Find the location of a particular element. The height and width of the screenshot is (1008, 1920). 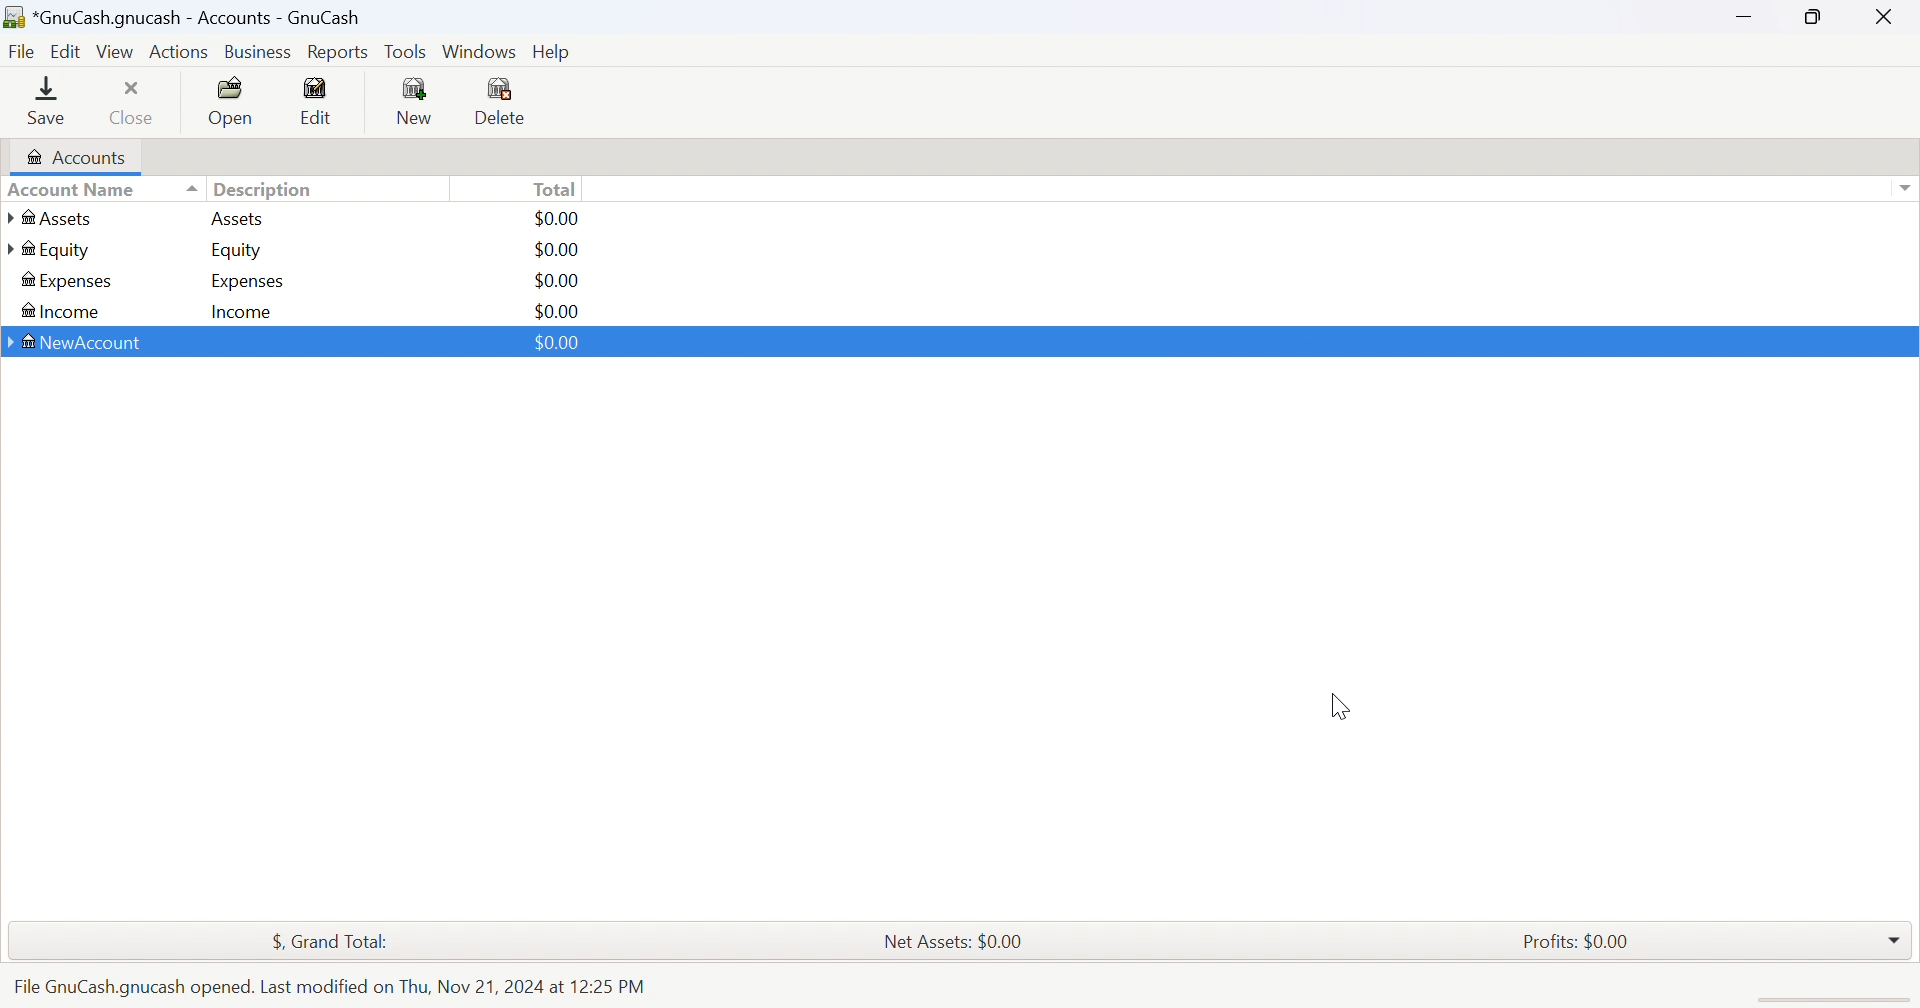

Equity is located at coordinates (50, 250).